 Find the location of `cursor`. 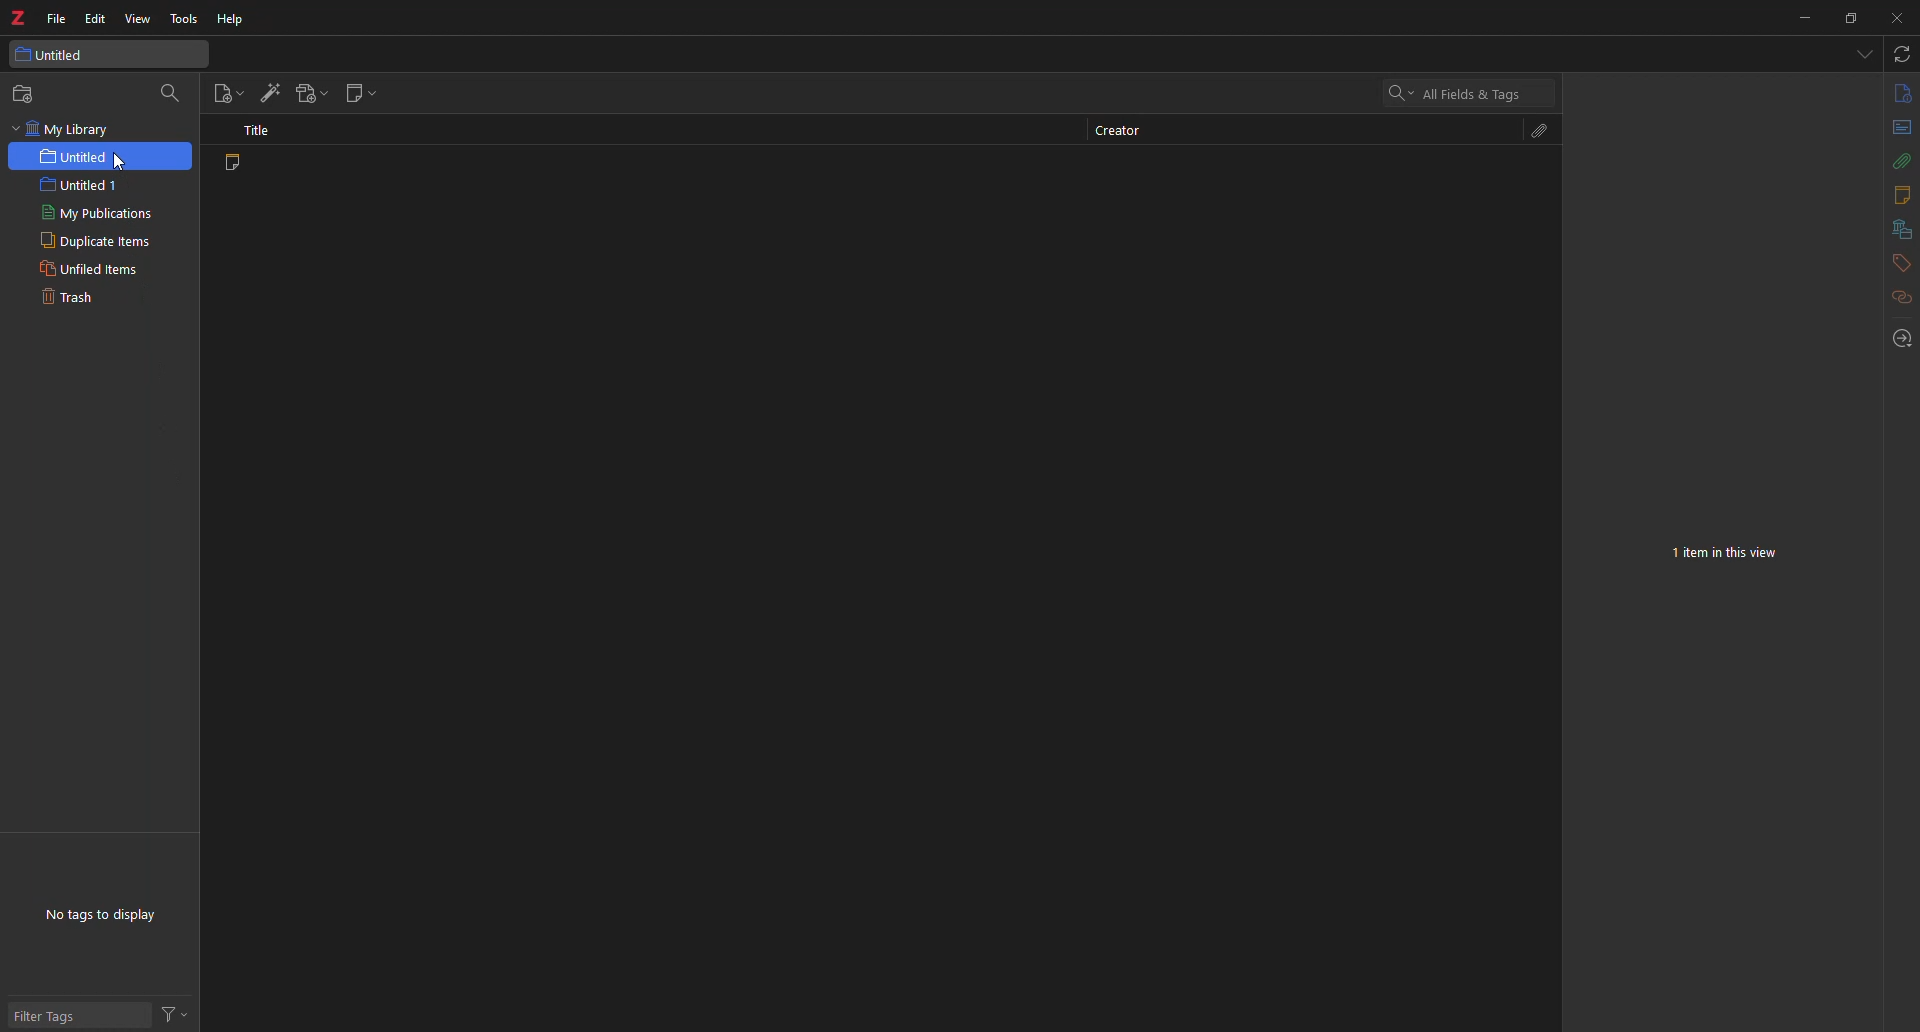

cursor is located at coordinates (118, 159).